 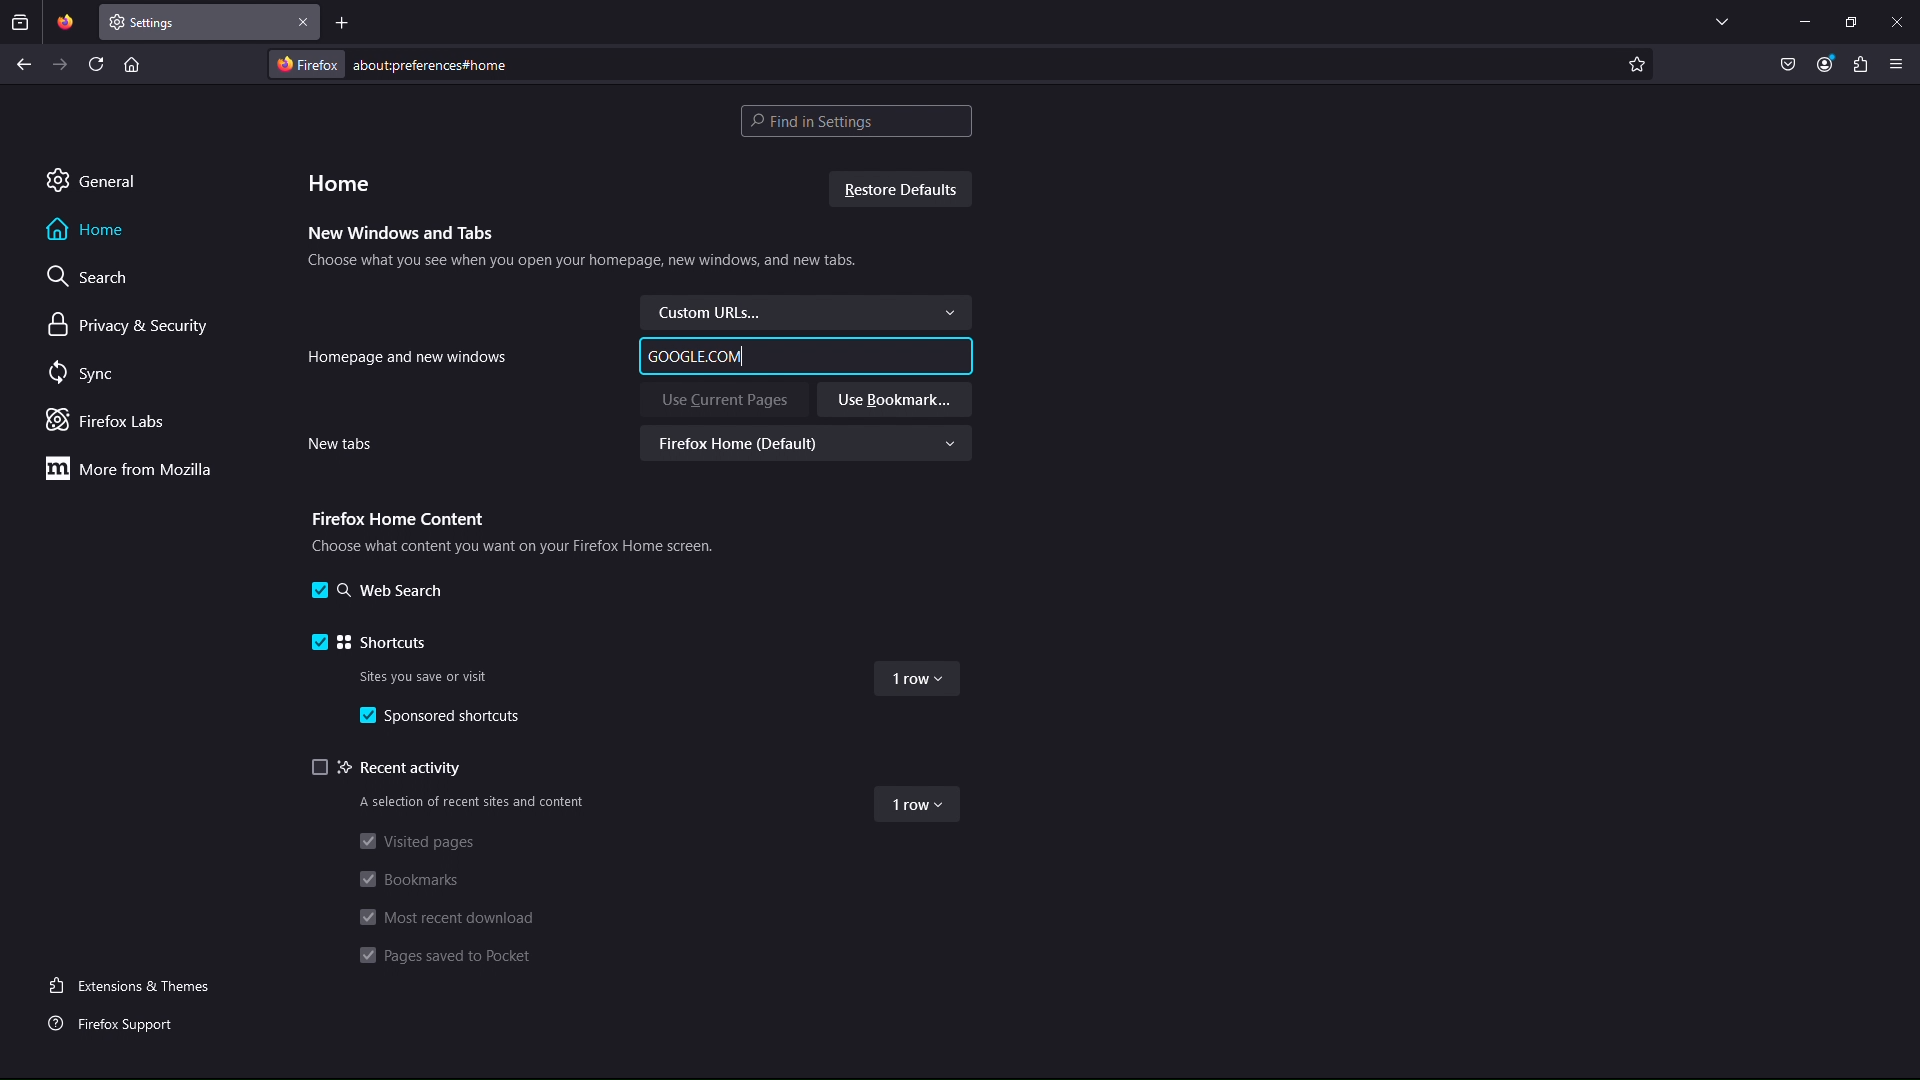 What do you see at coordinates (411, 880) in the screenshot?
I see `Bookmarks` at bounding box center [411, 880].